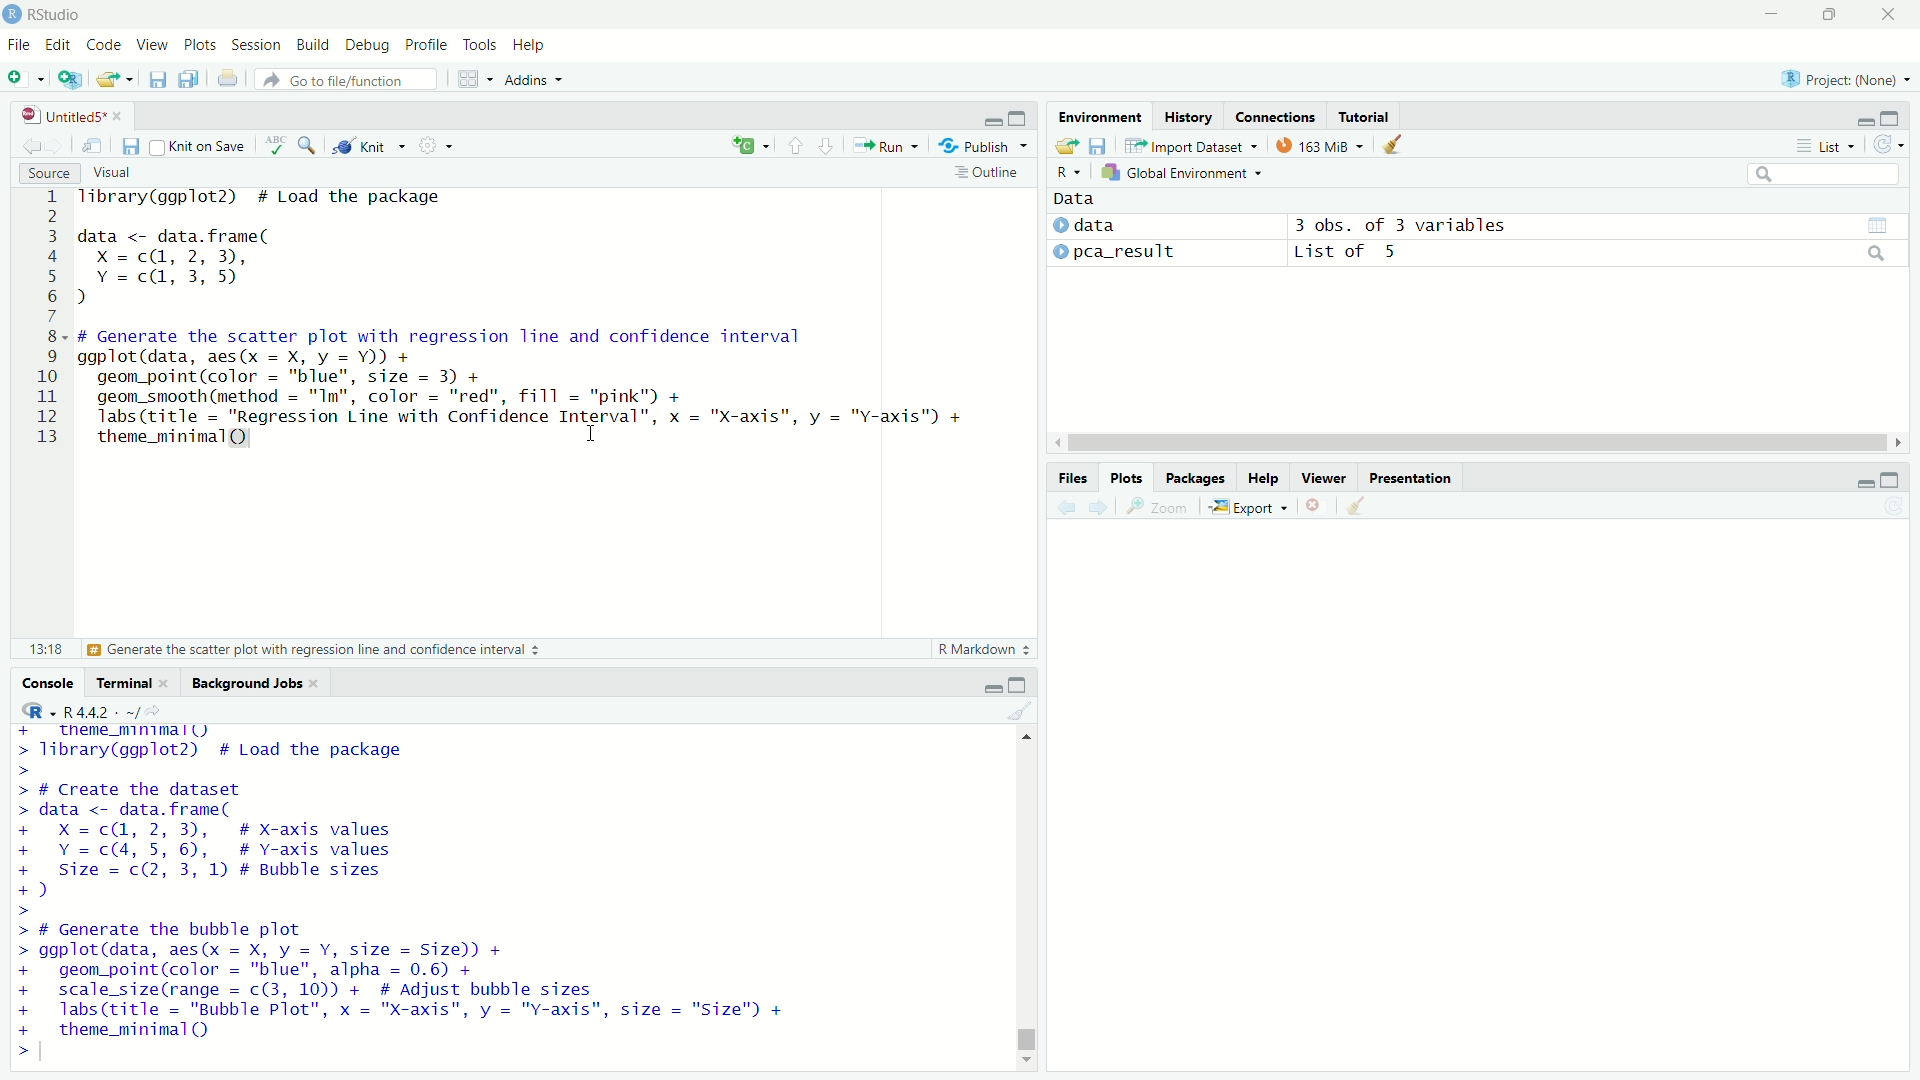  Describe the element at coordinates (1824, 174) in the screenshot. I see `search` at that location.